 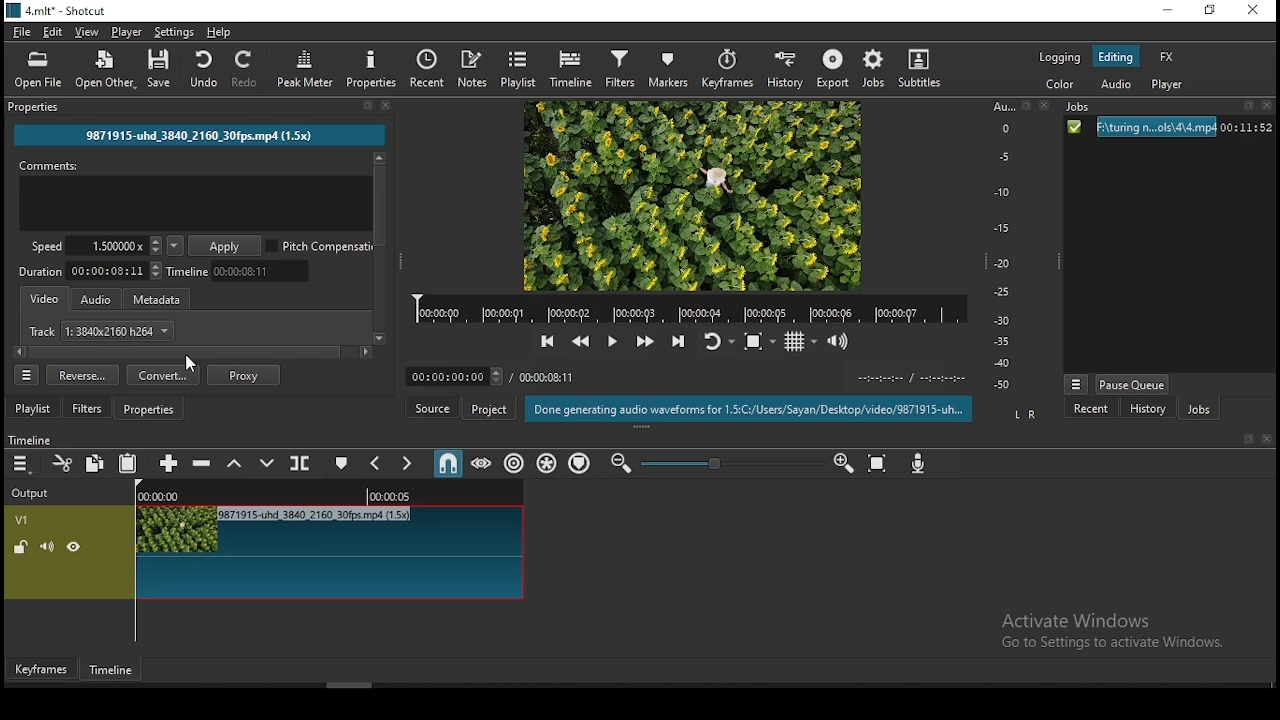 I want to click on jobs, so click(x=1198, y=411).